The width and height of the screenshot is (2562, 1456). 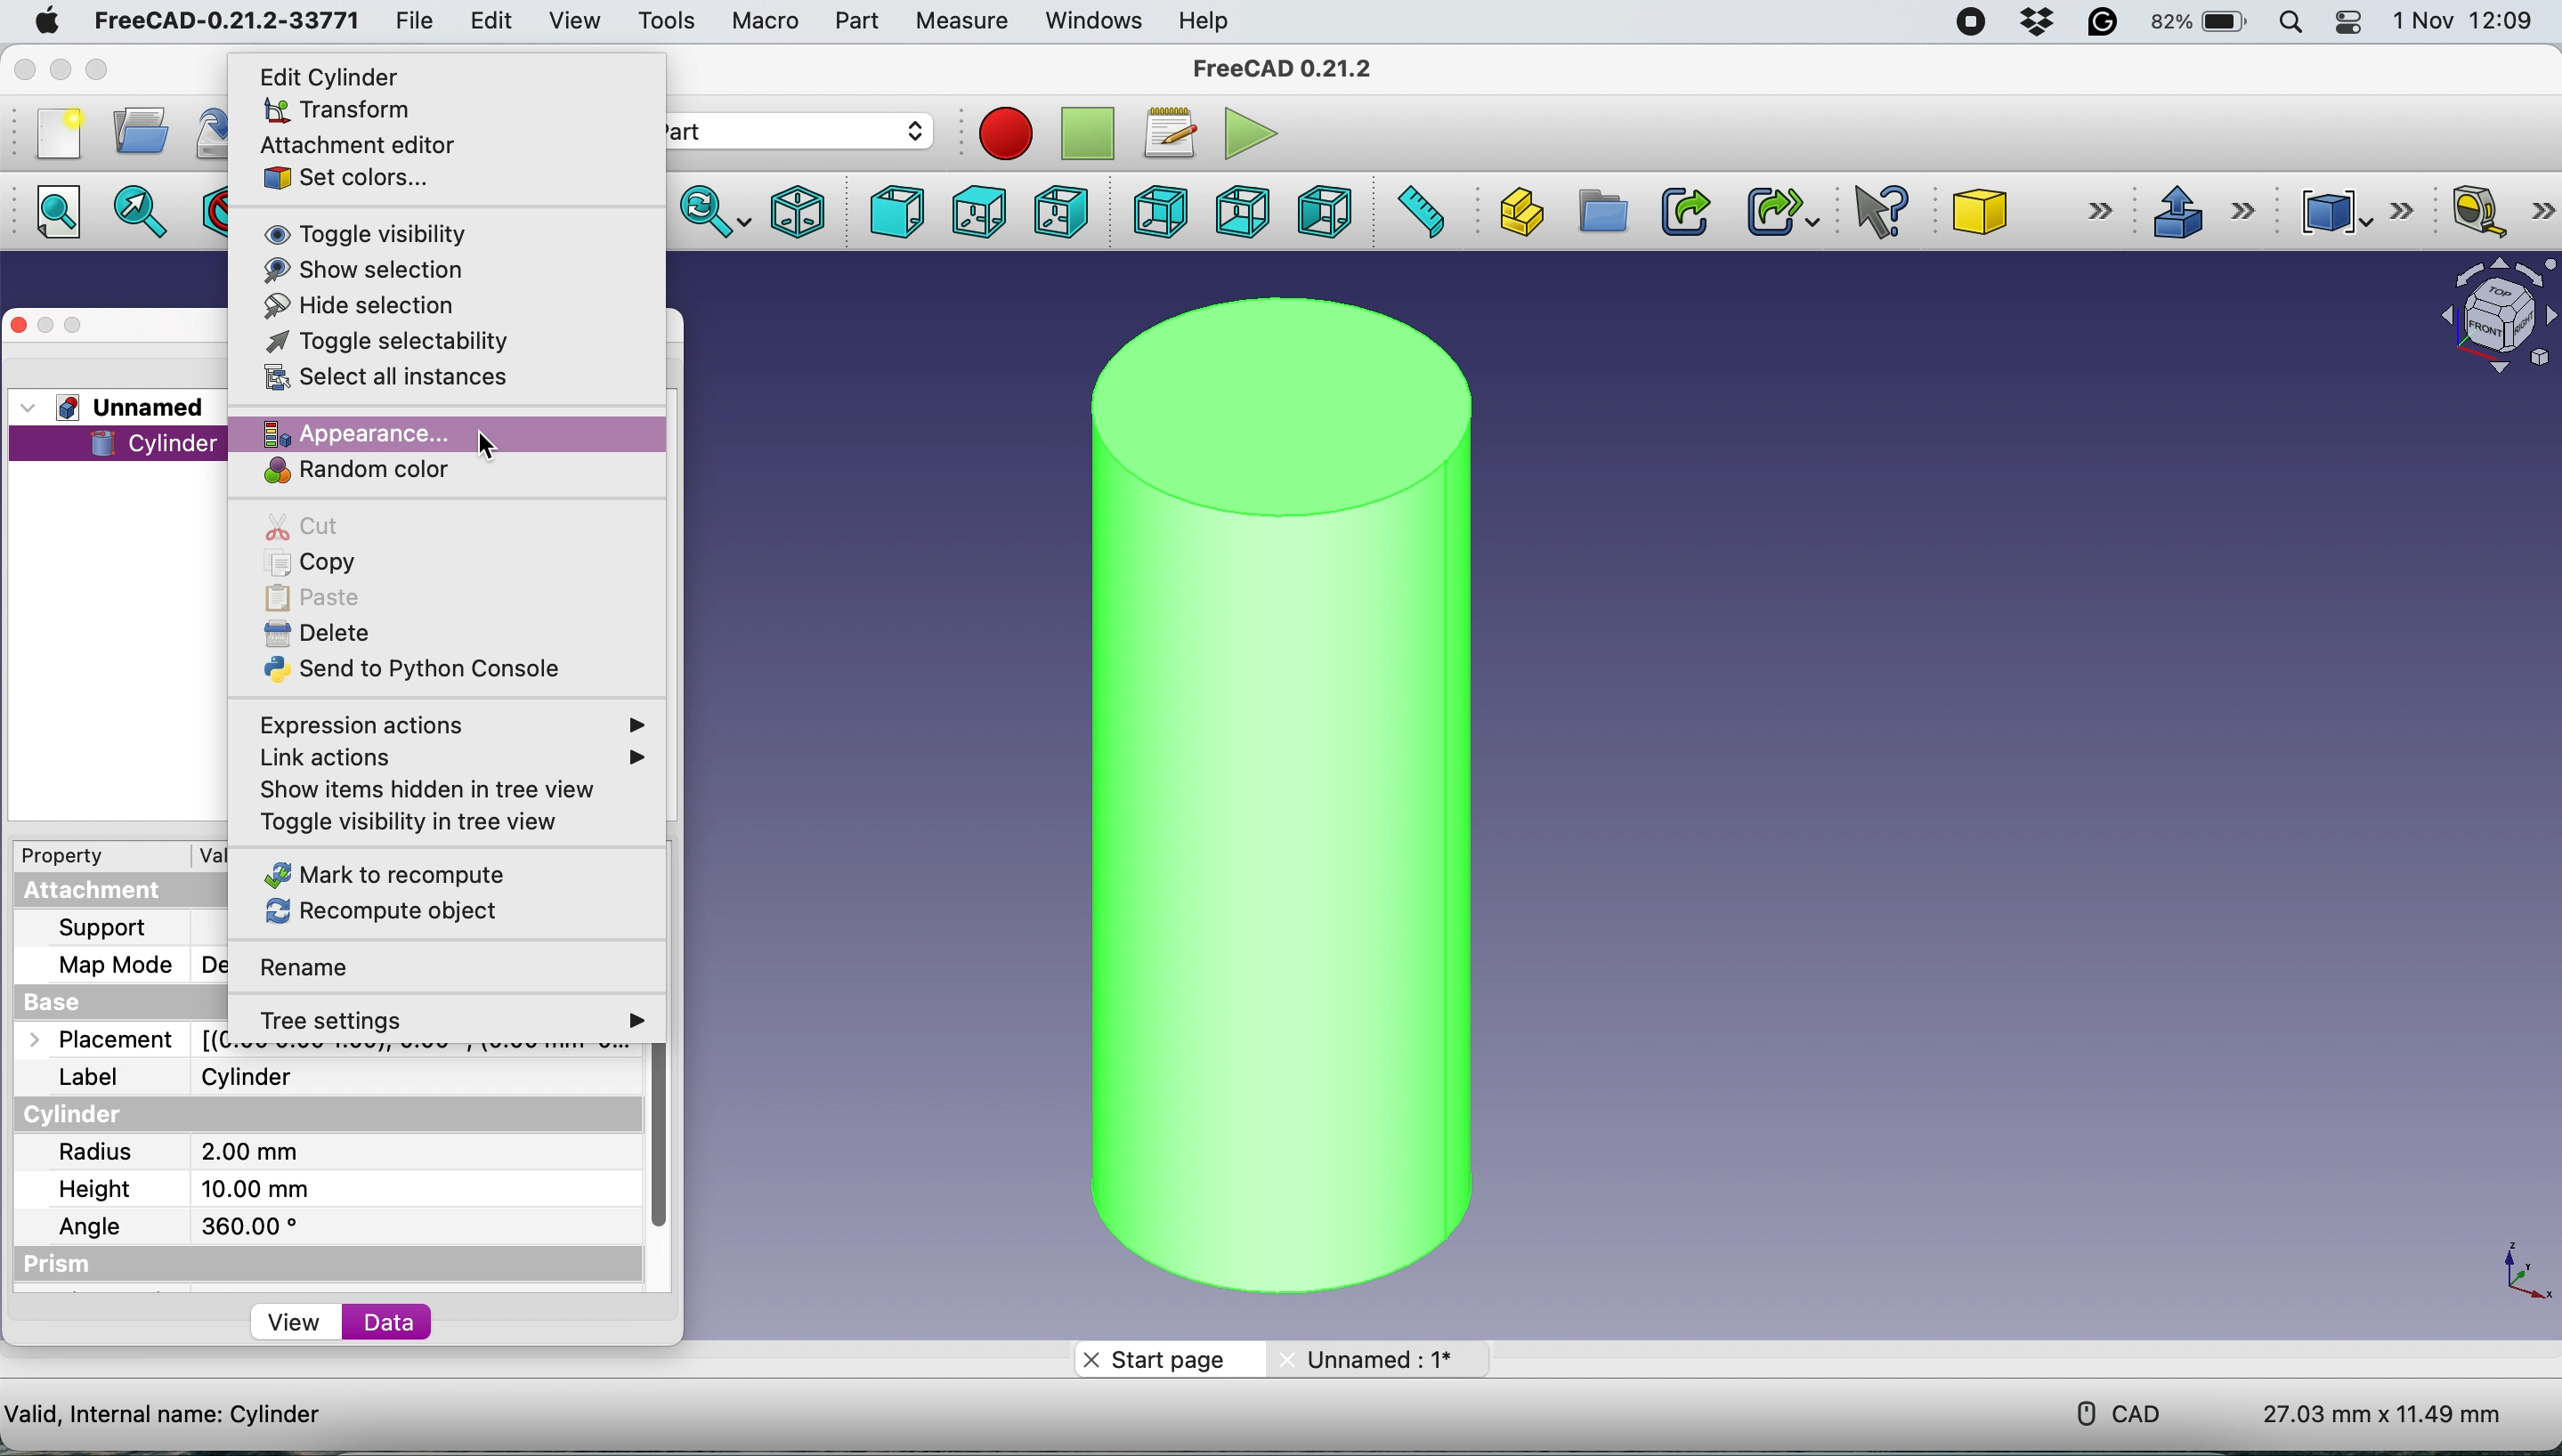 What do you see at coordinates (382, 340) in the screenshot?
I see `toggle selectability` at bounding box center [382, 340].